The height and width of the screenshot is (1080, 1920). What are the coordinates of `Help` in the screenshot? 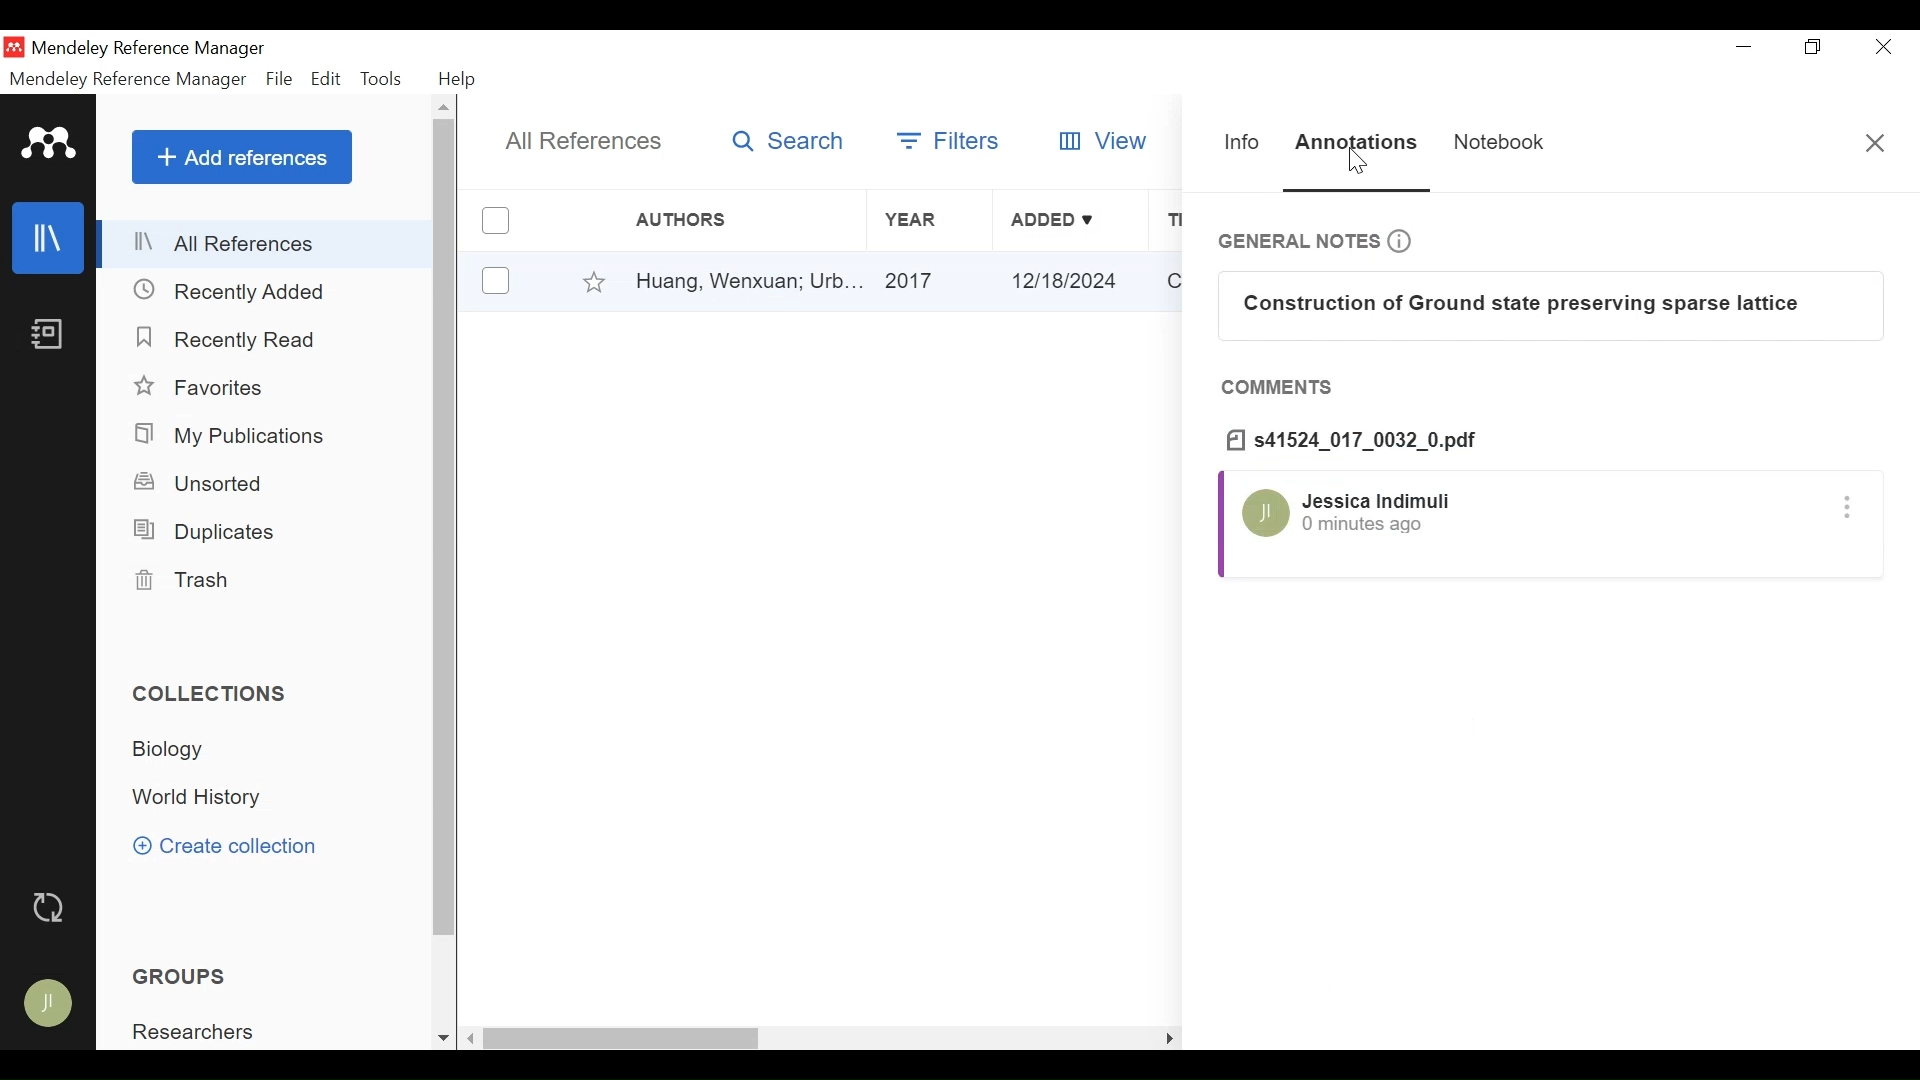 It's located at (457, 79).